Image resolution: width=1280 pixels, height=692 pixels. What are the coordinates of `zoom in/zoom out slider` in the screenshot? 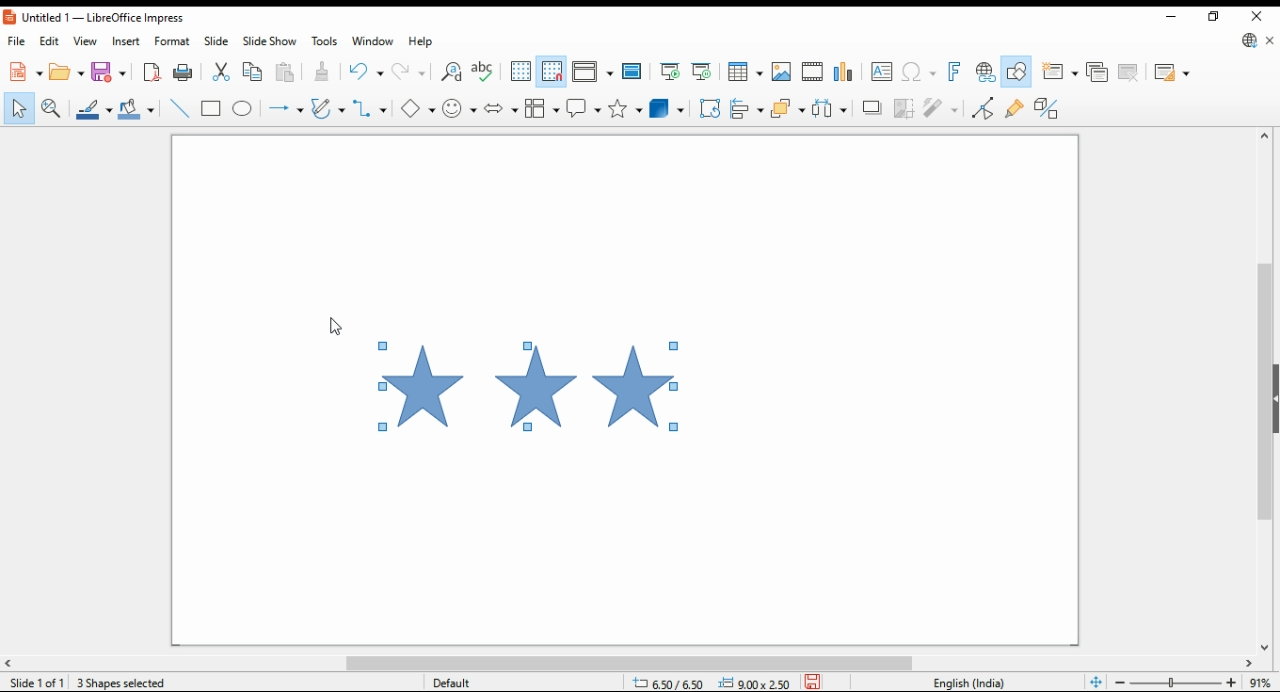 It's located at (1176, 681).